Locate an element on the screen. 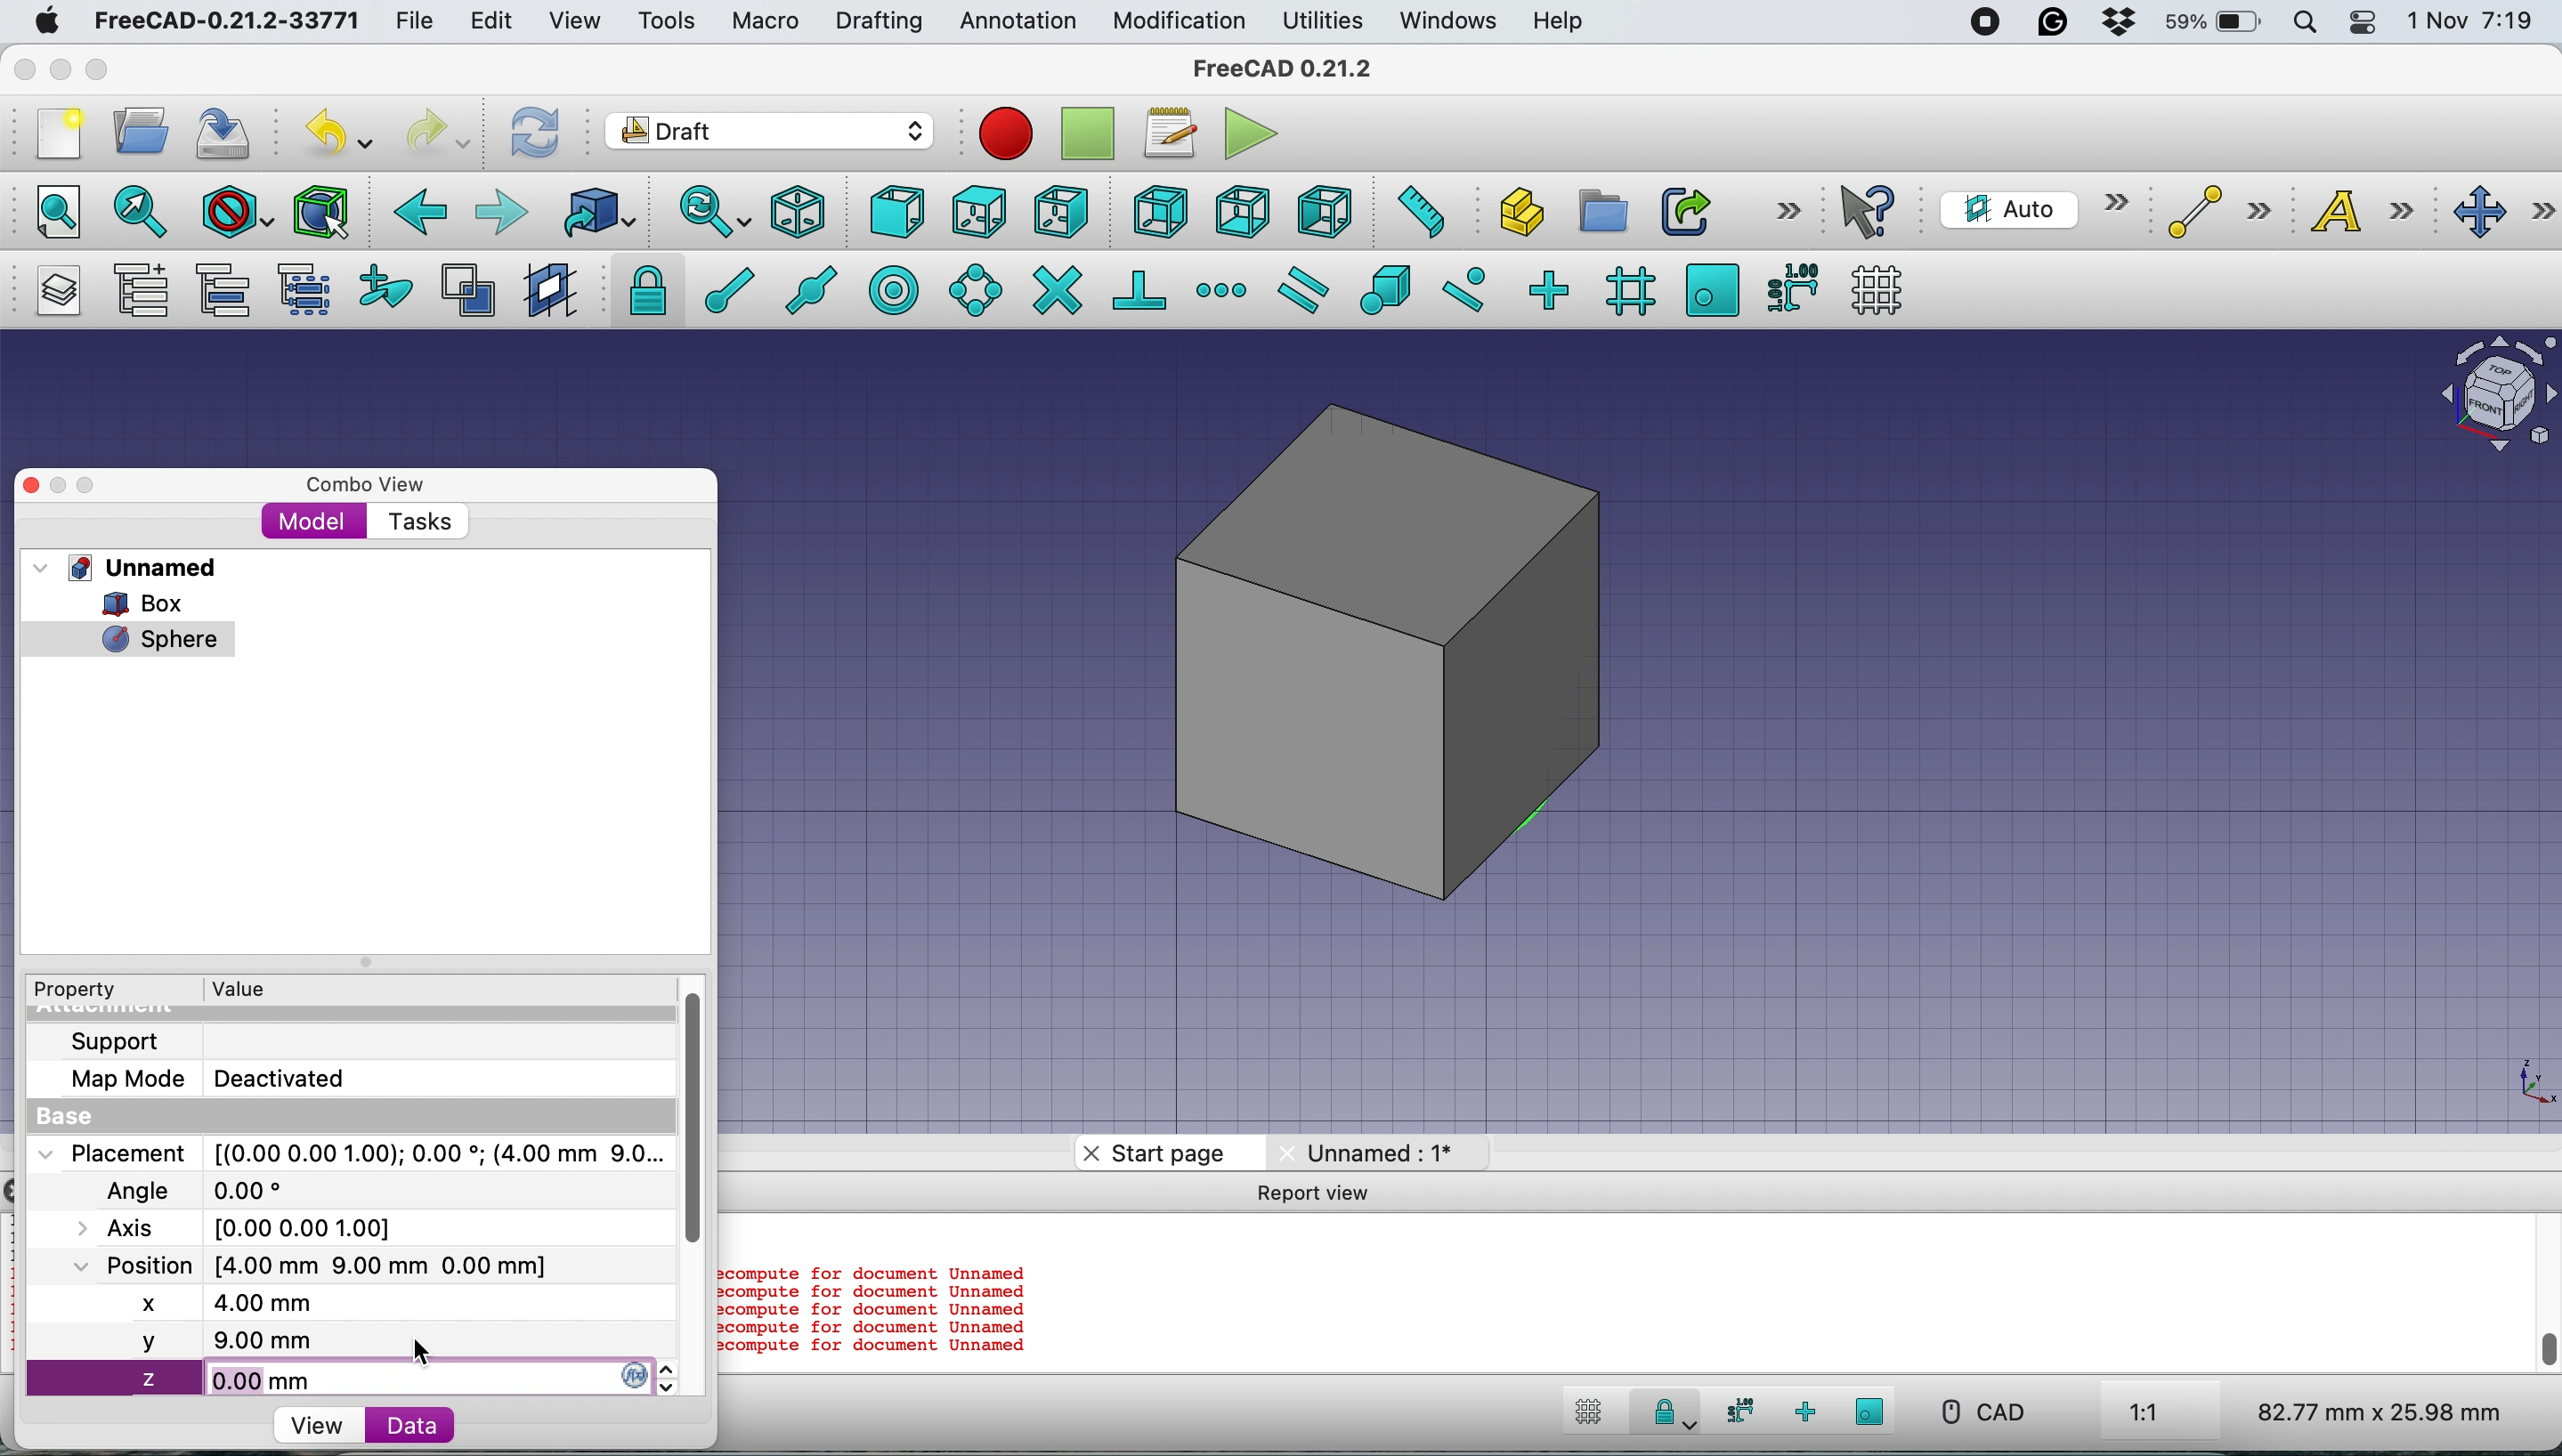 This screenshot has width=2562, height=1456. manage layers is located at coordinates (52, 291).